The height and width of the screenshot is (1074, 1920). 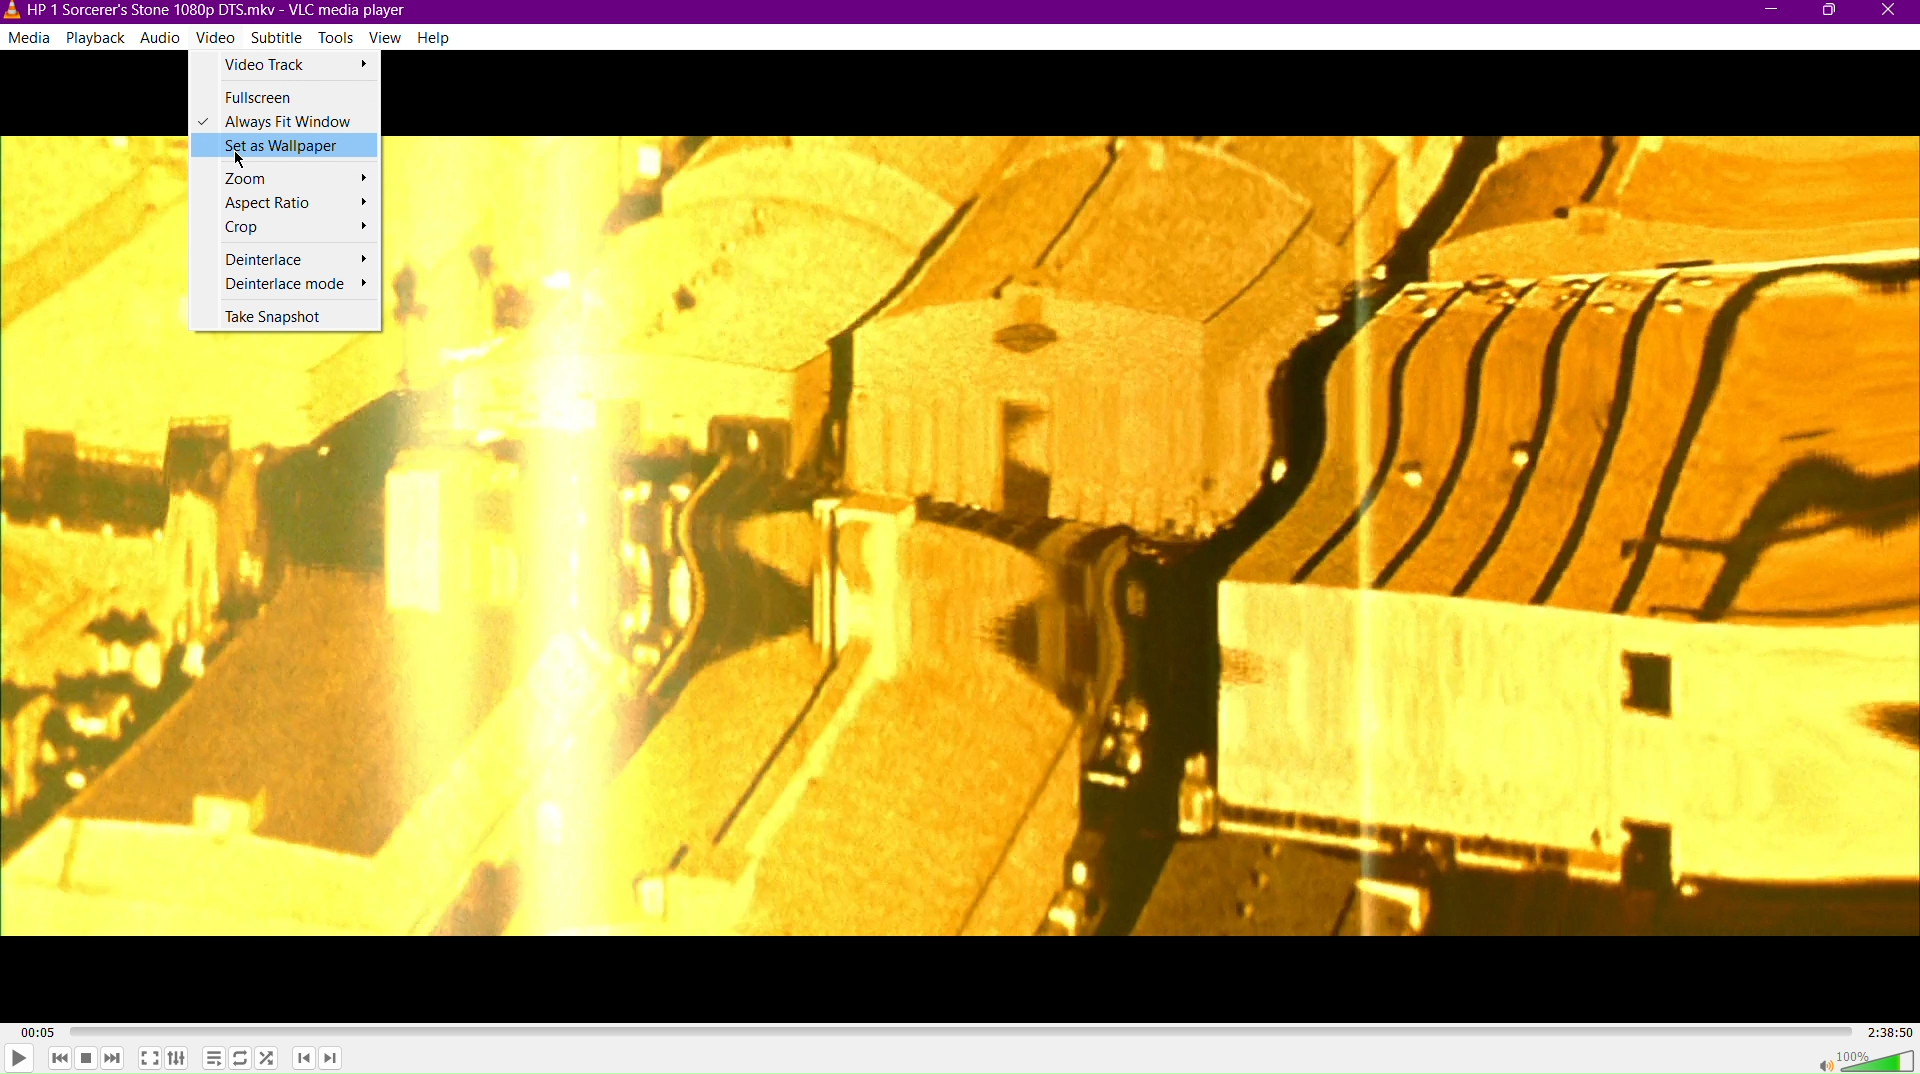 What do you see at coordinates (279, 38) in the screenshot?
I see `Subtitle` at bounding box center [279, 38].